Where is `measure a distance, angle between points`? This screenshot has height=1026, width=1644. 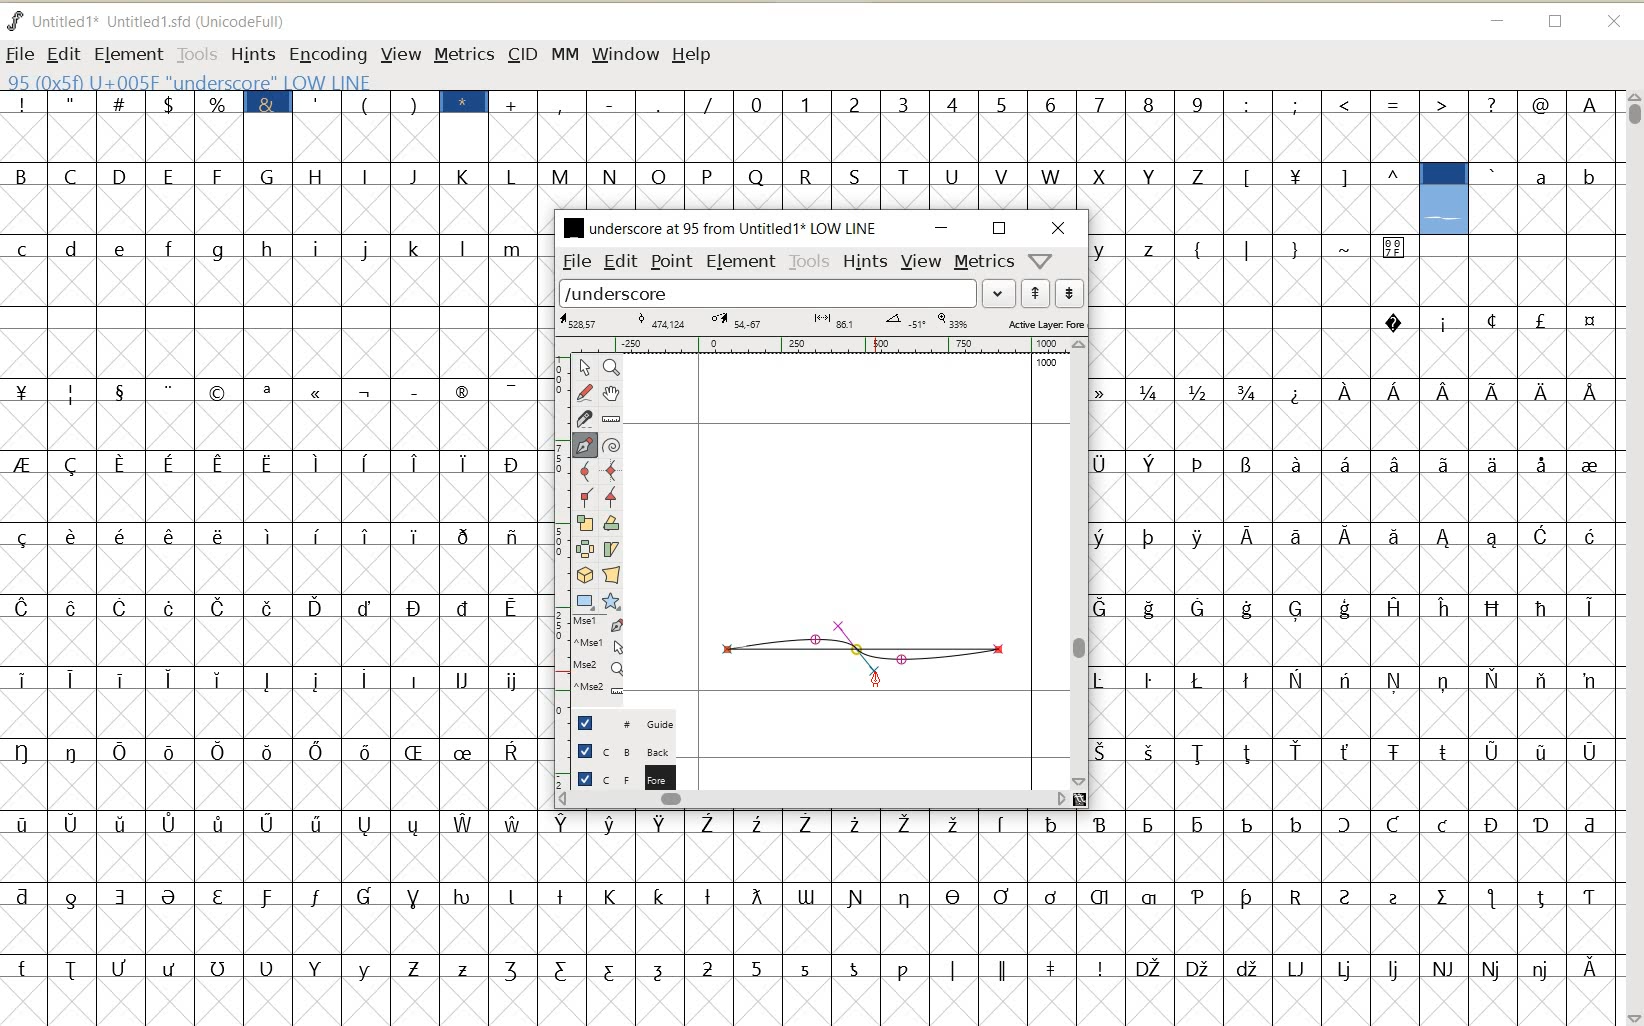
measure a distance, angle between points is located at coordinates (612, 419).